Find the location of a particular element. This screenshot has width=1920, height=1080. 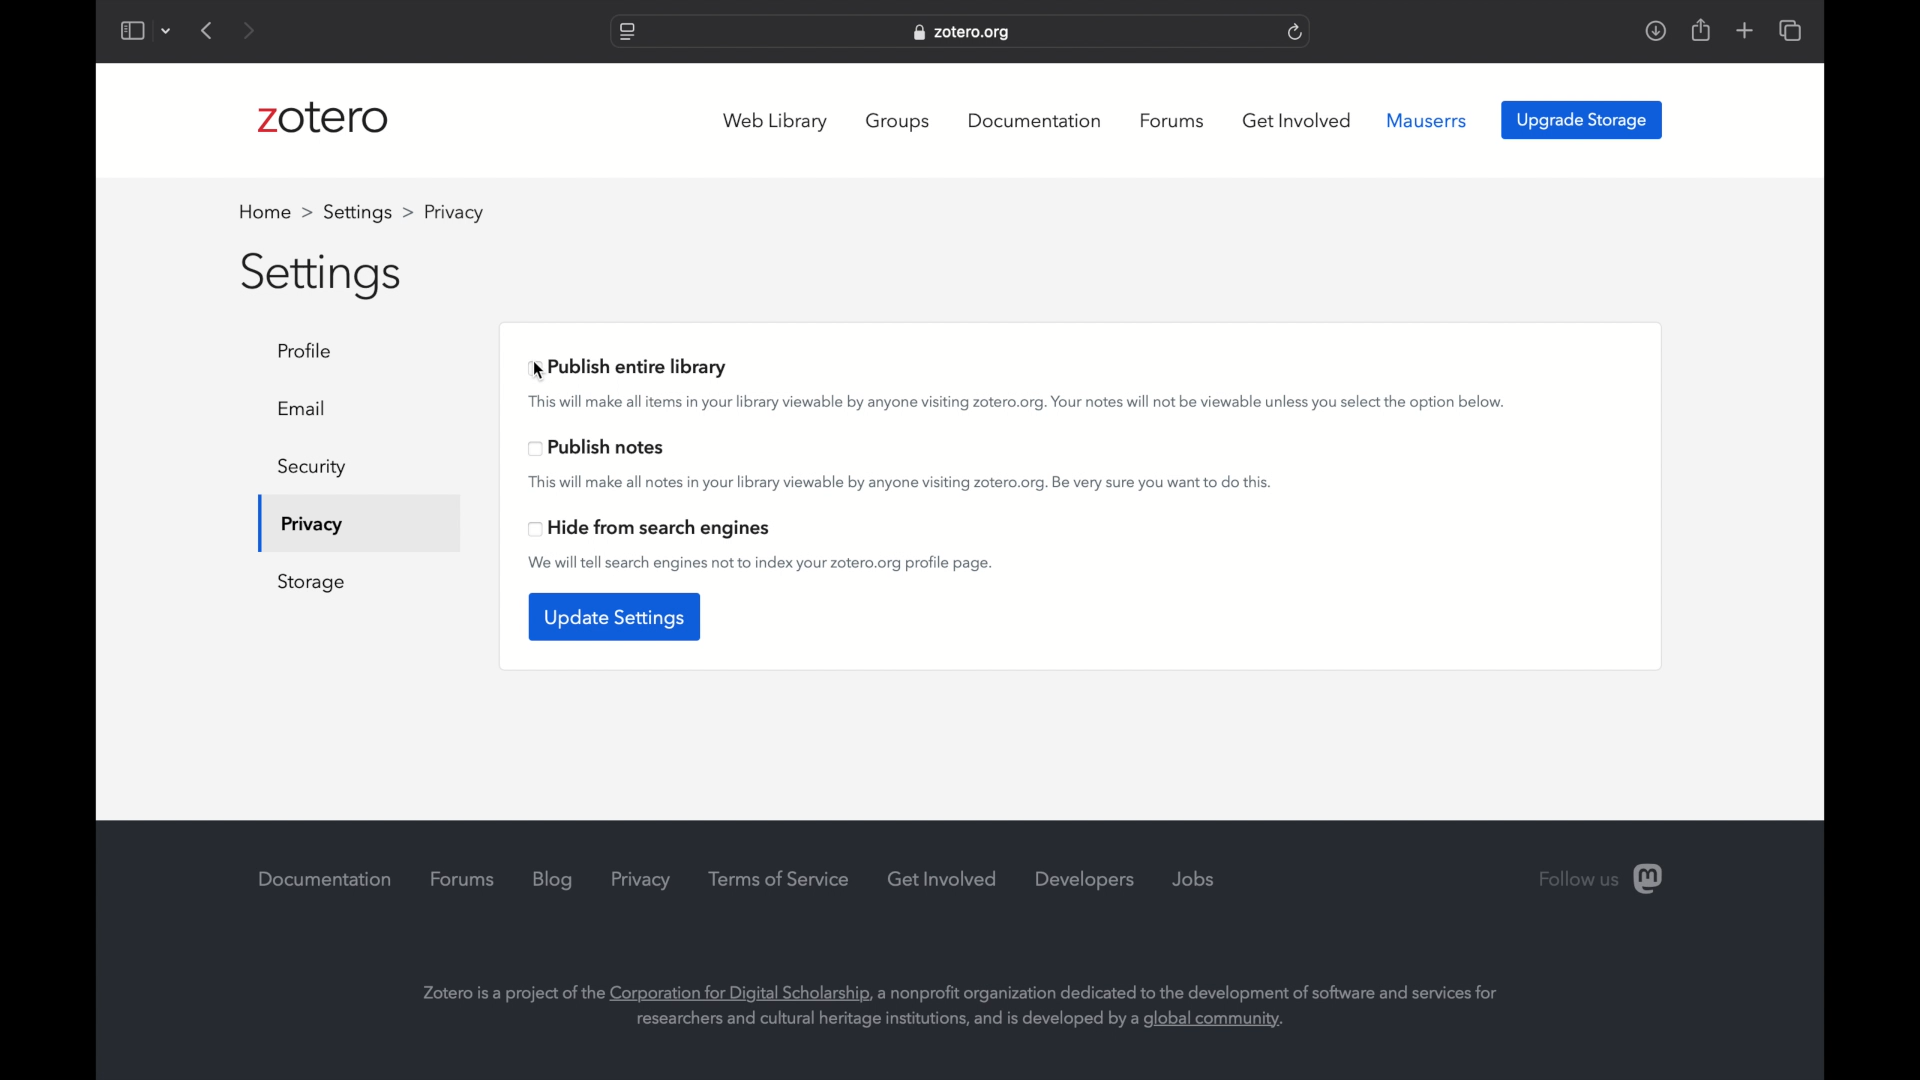

previous is located at coordinates (208, 30).